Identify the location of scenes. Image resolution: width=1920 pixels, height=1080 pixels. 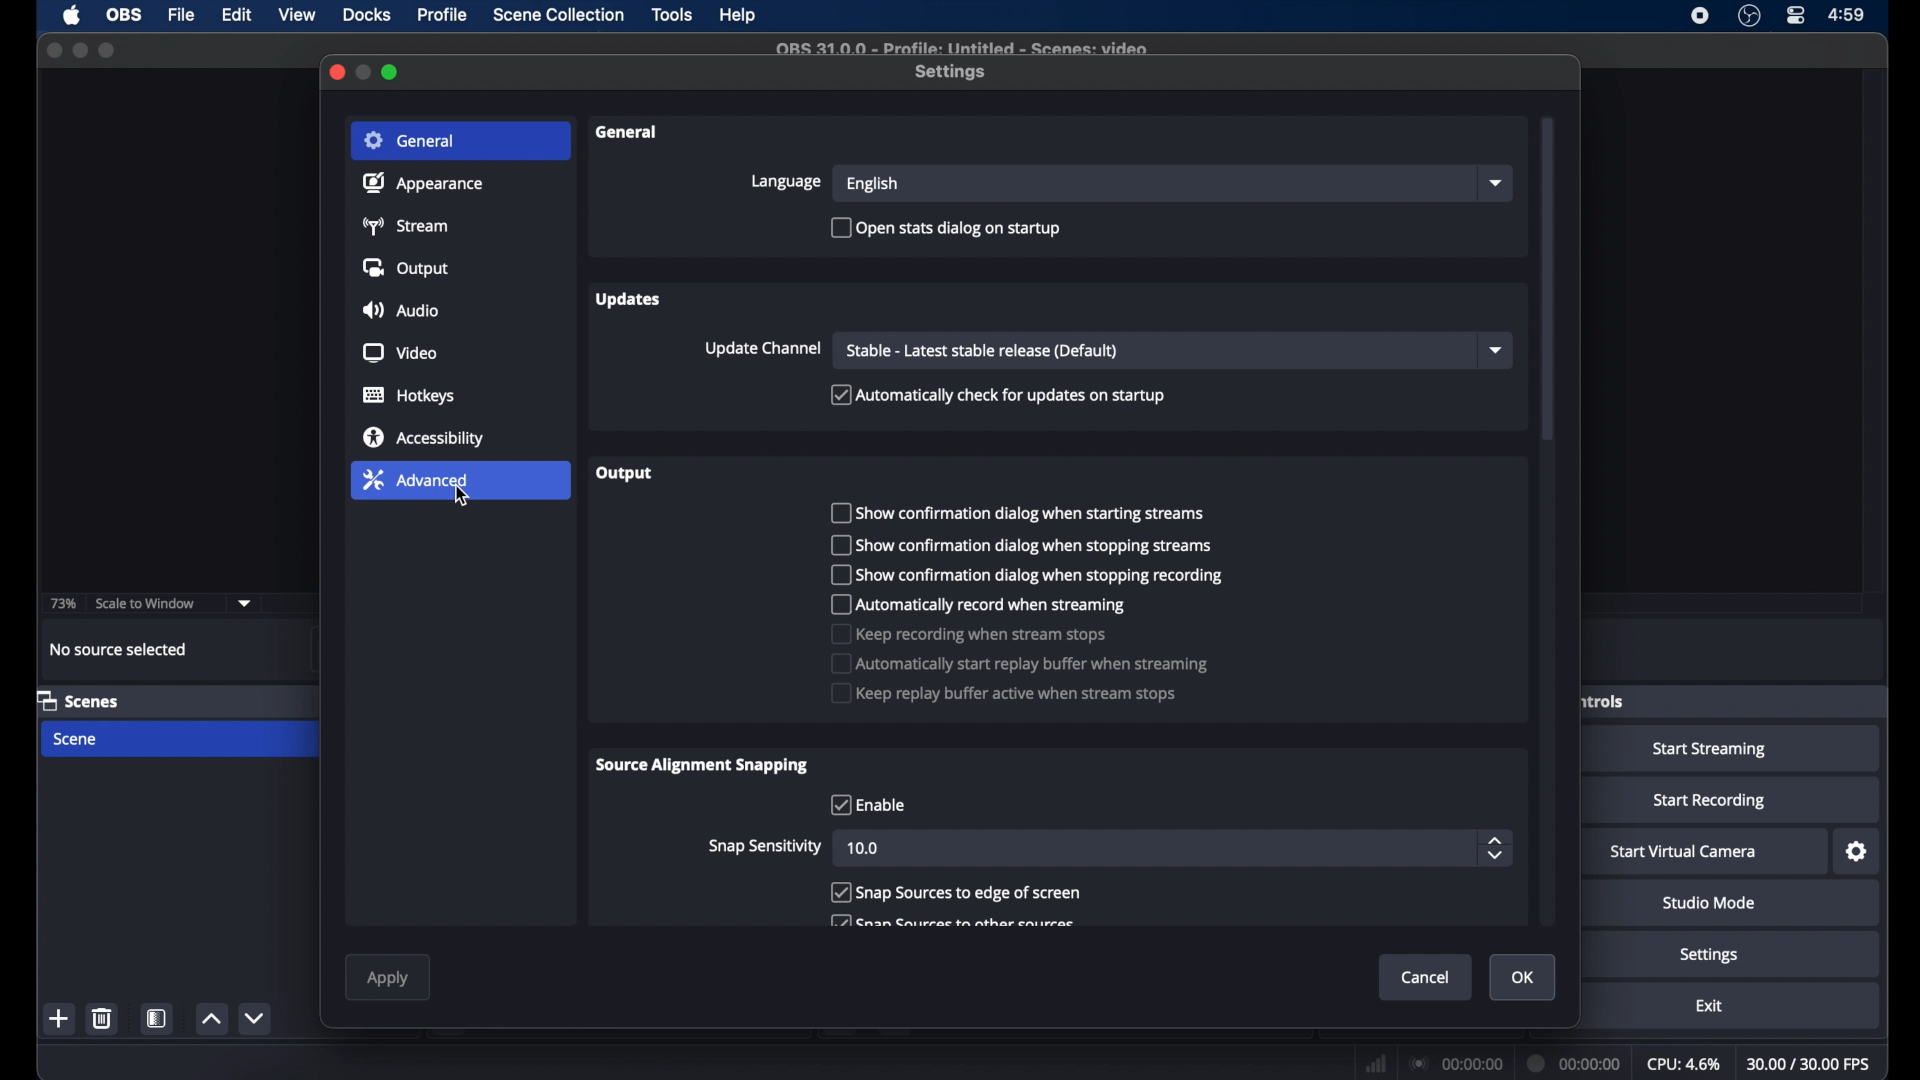
(80, 702).